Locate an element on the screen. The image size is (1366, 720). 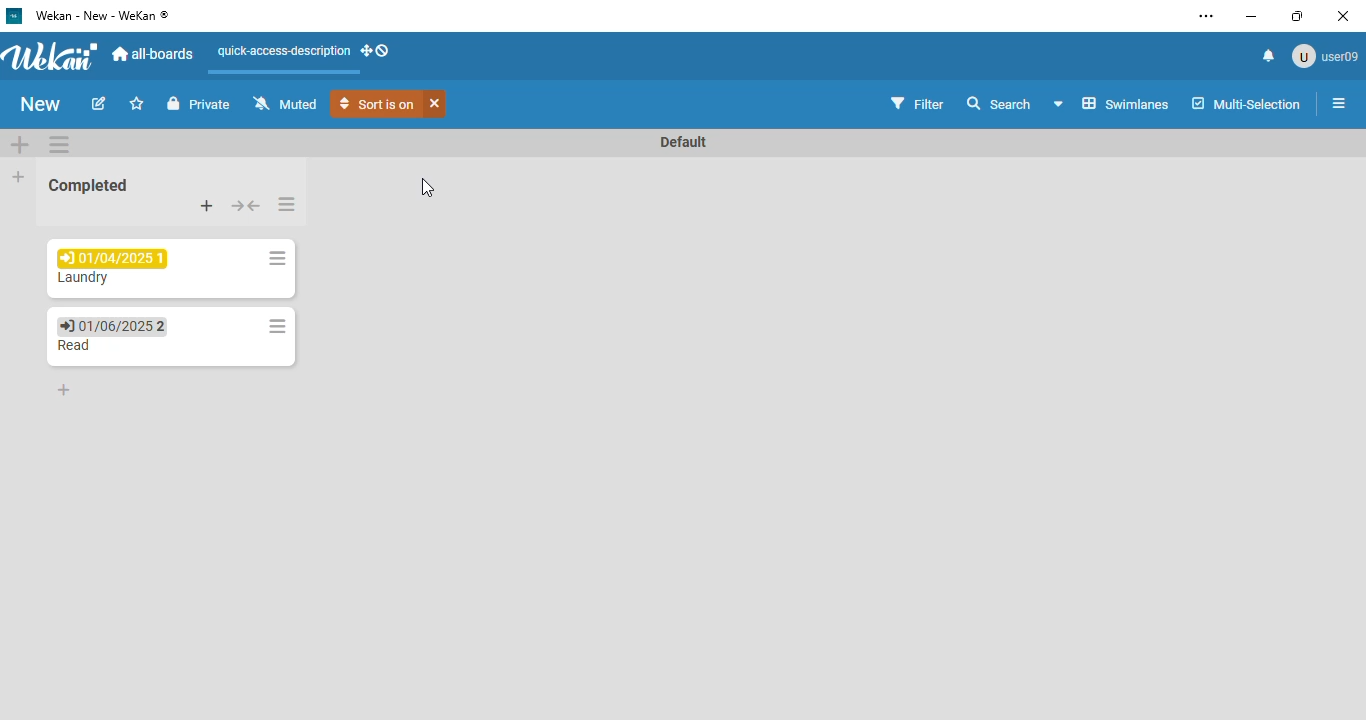
01/04/2025  is located at coordinates (113, 257).